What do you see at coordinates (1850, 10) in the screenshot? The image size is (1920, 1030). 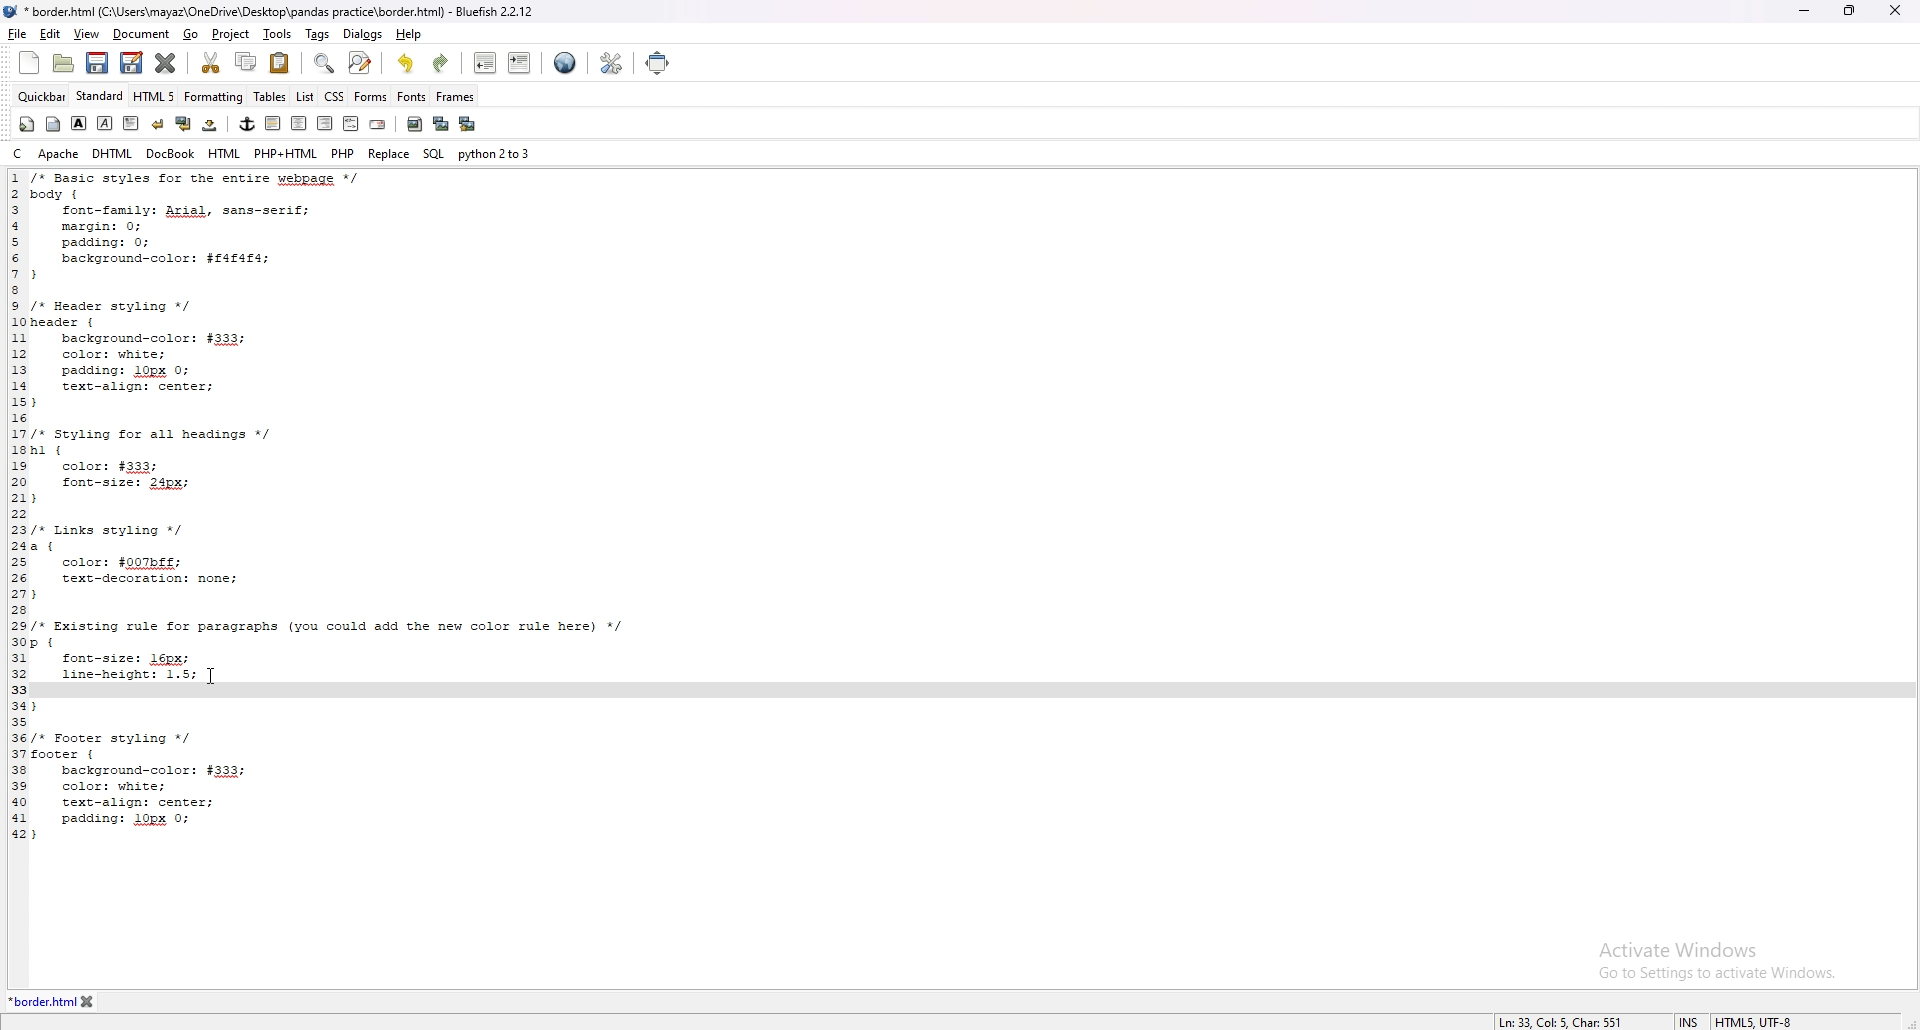 I see `resize` at bounding box center [1850, 10].